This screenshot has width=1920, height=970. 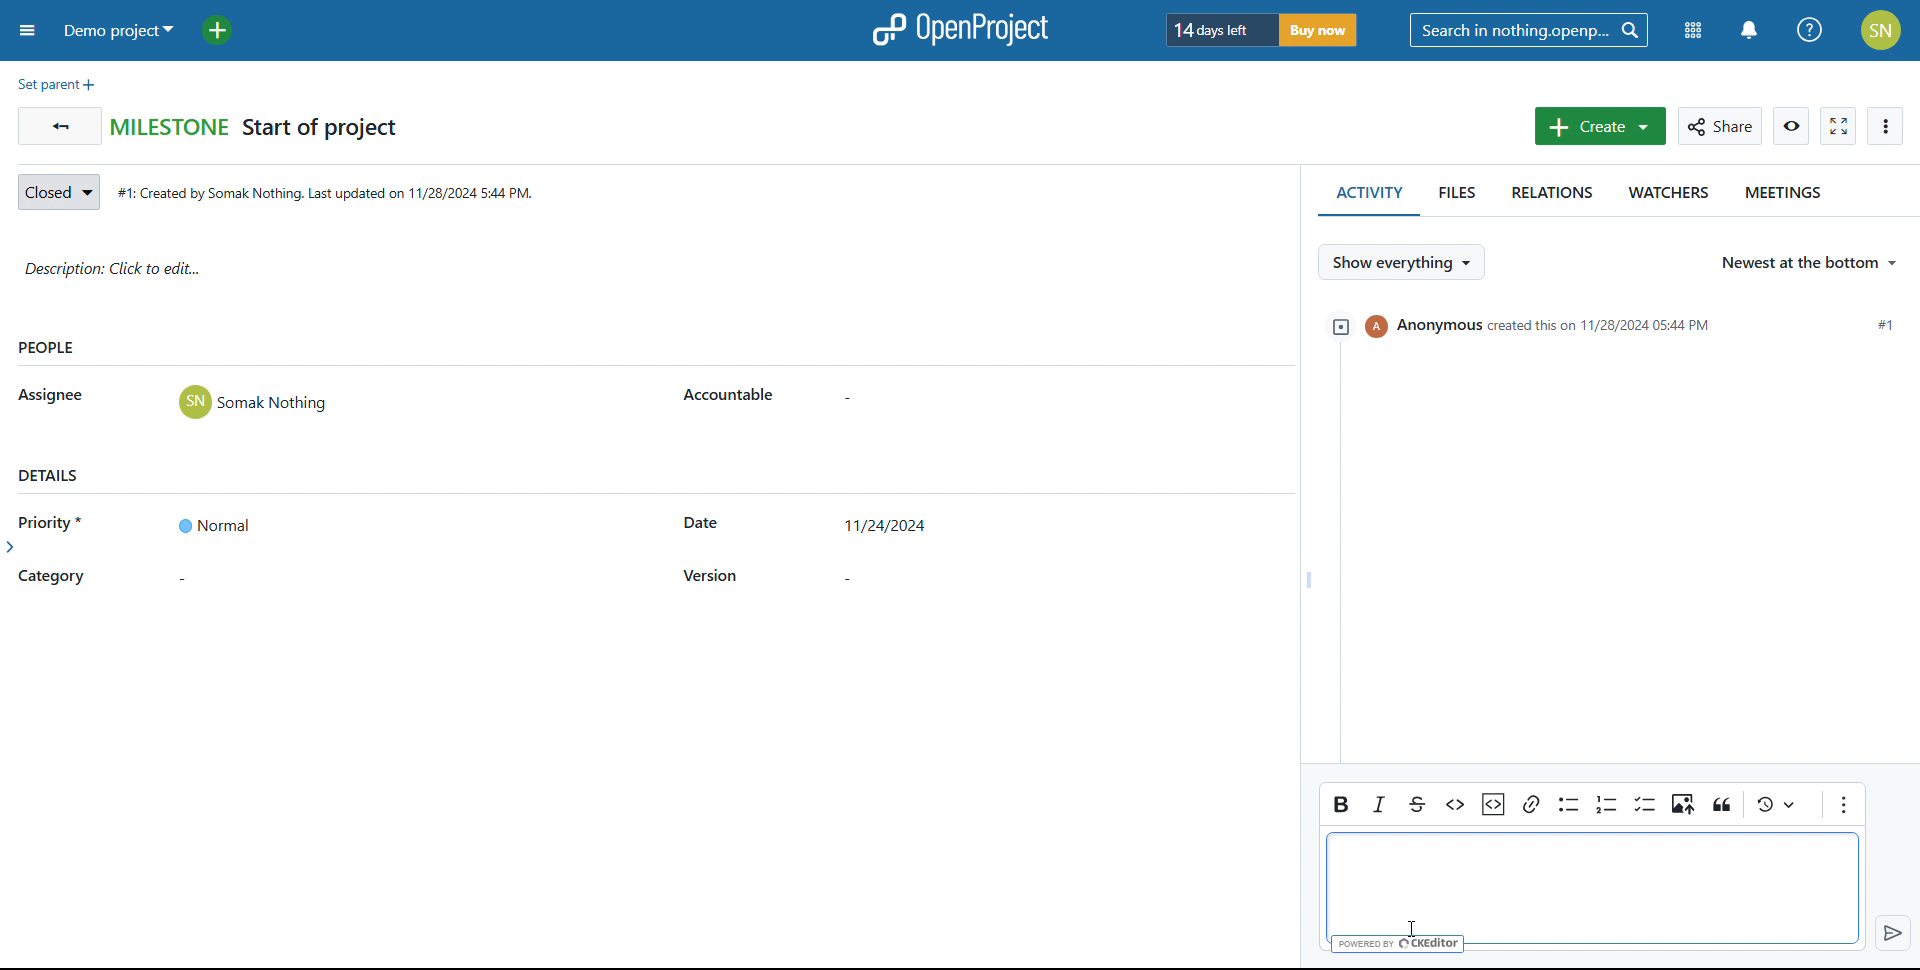 What do you see at coordinates (332, 194) in the screenshot?
I see `creation date` at bounding box center [332, 194].